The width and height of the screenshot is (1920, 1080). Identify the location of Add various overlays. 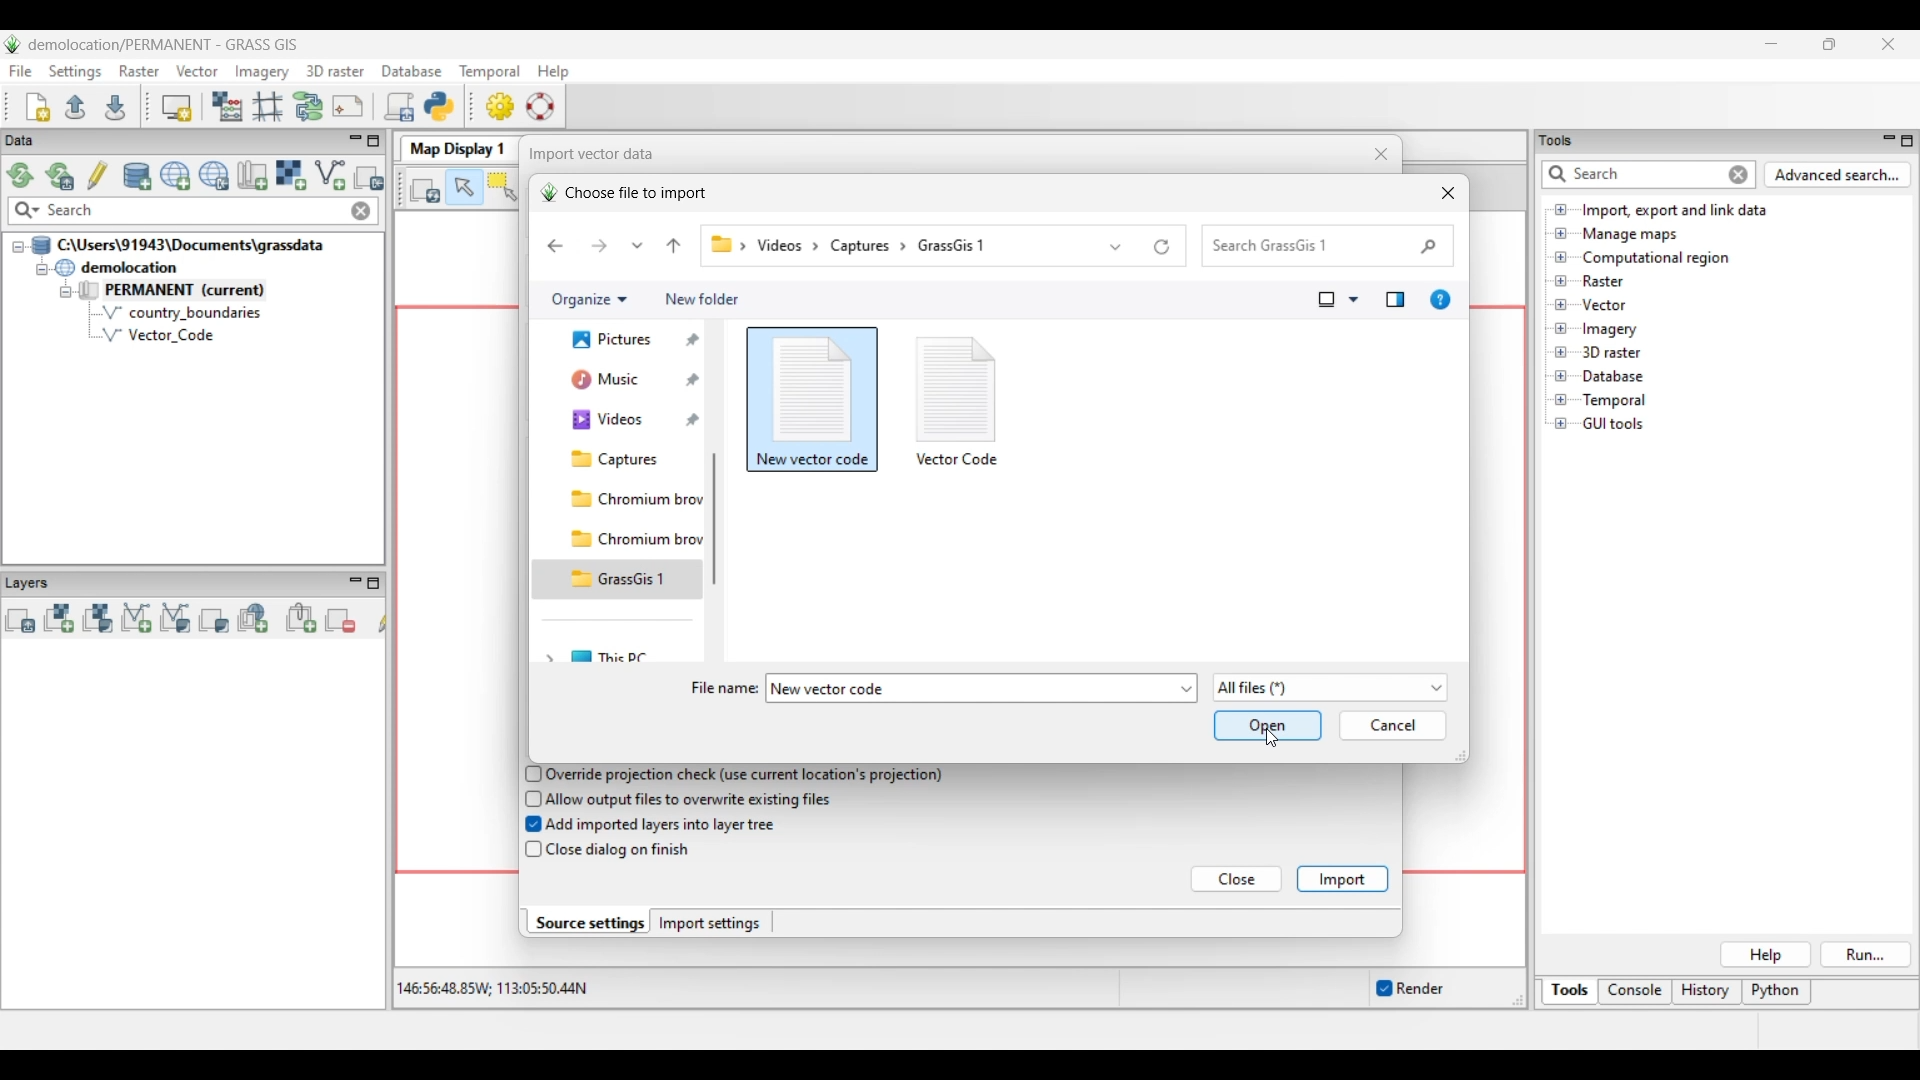
(214, 620).